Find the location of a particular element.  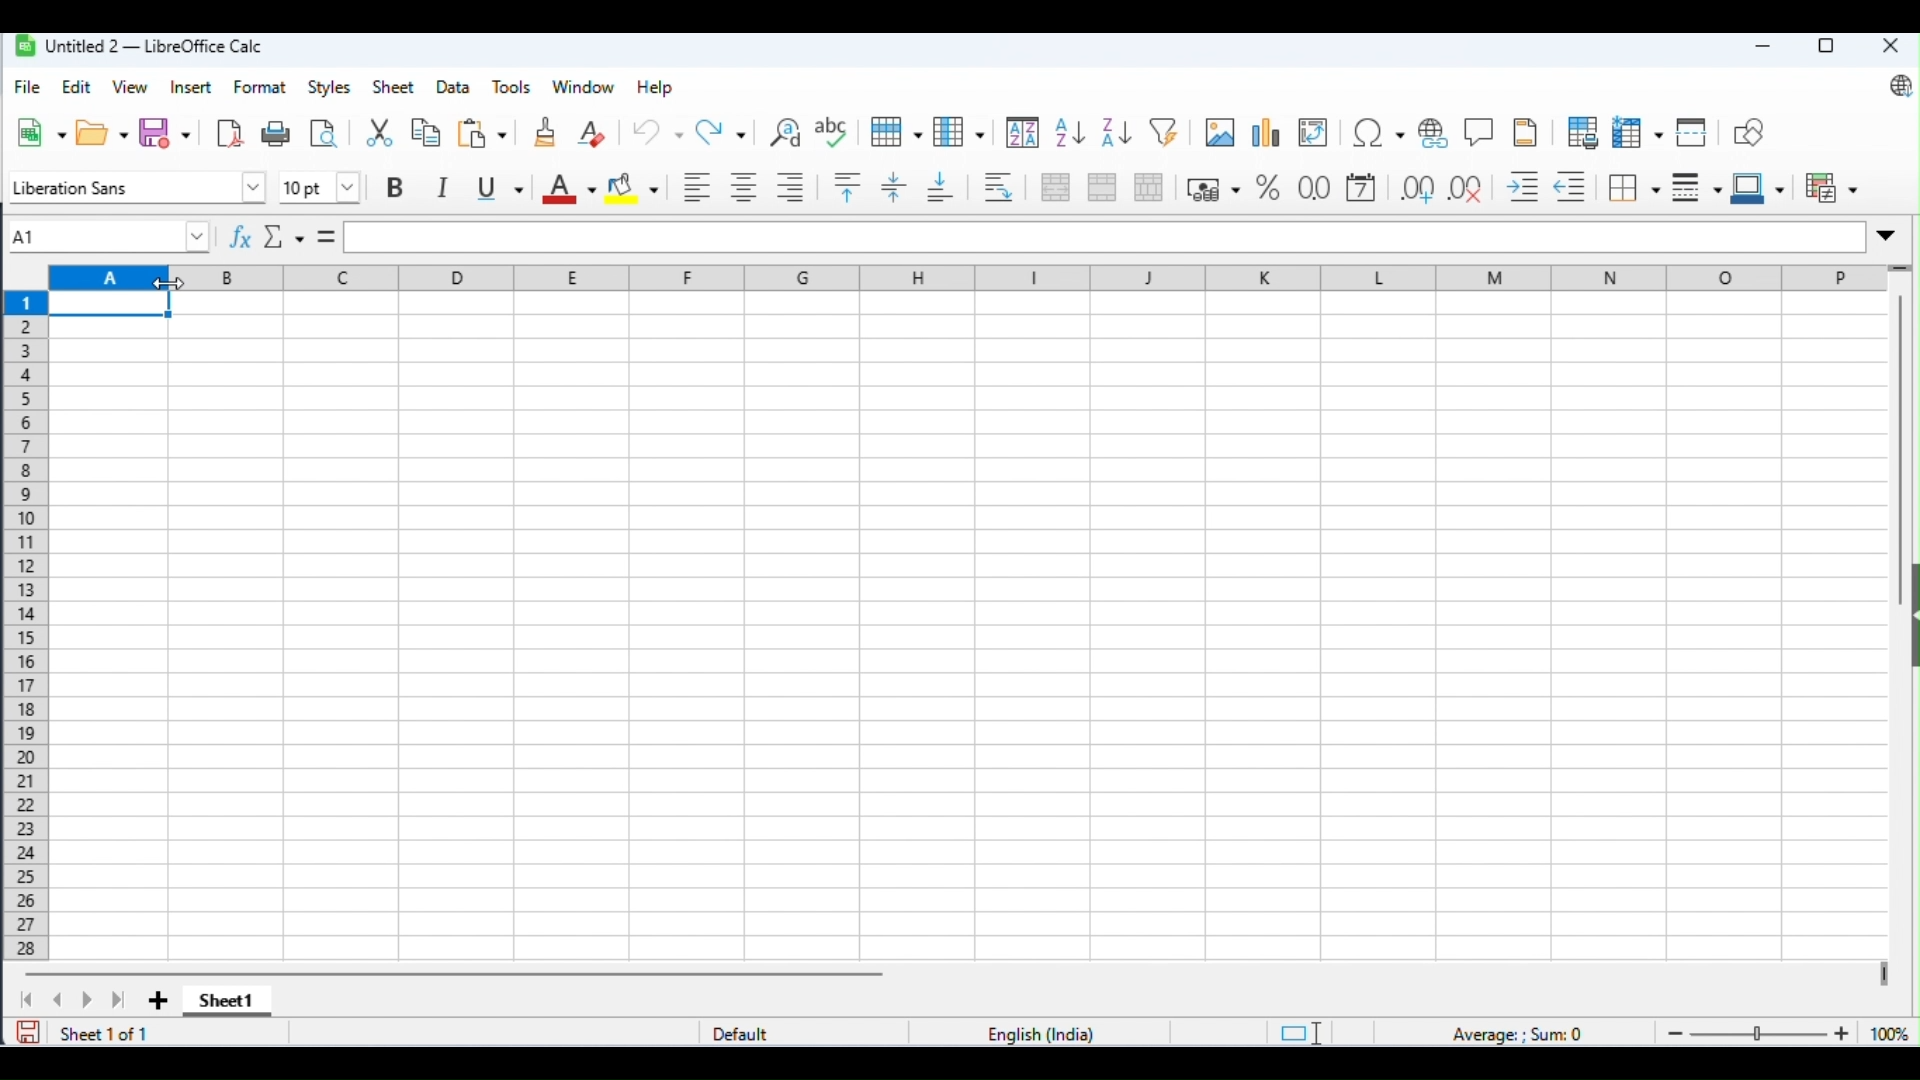

font style is located at coordinates (133, 188).